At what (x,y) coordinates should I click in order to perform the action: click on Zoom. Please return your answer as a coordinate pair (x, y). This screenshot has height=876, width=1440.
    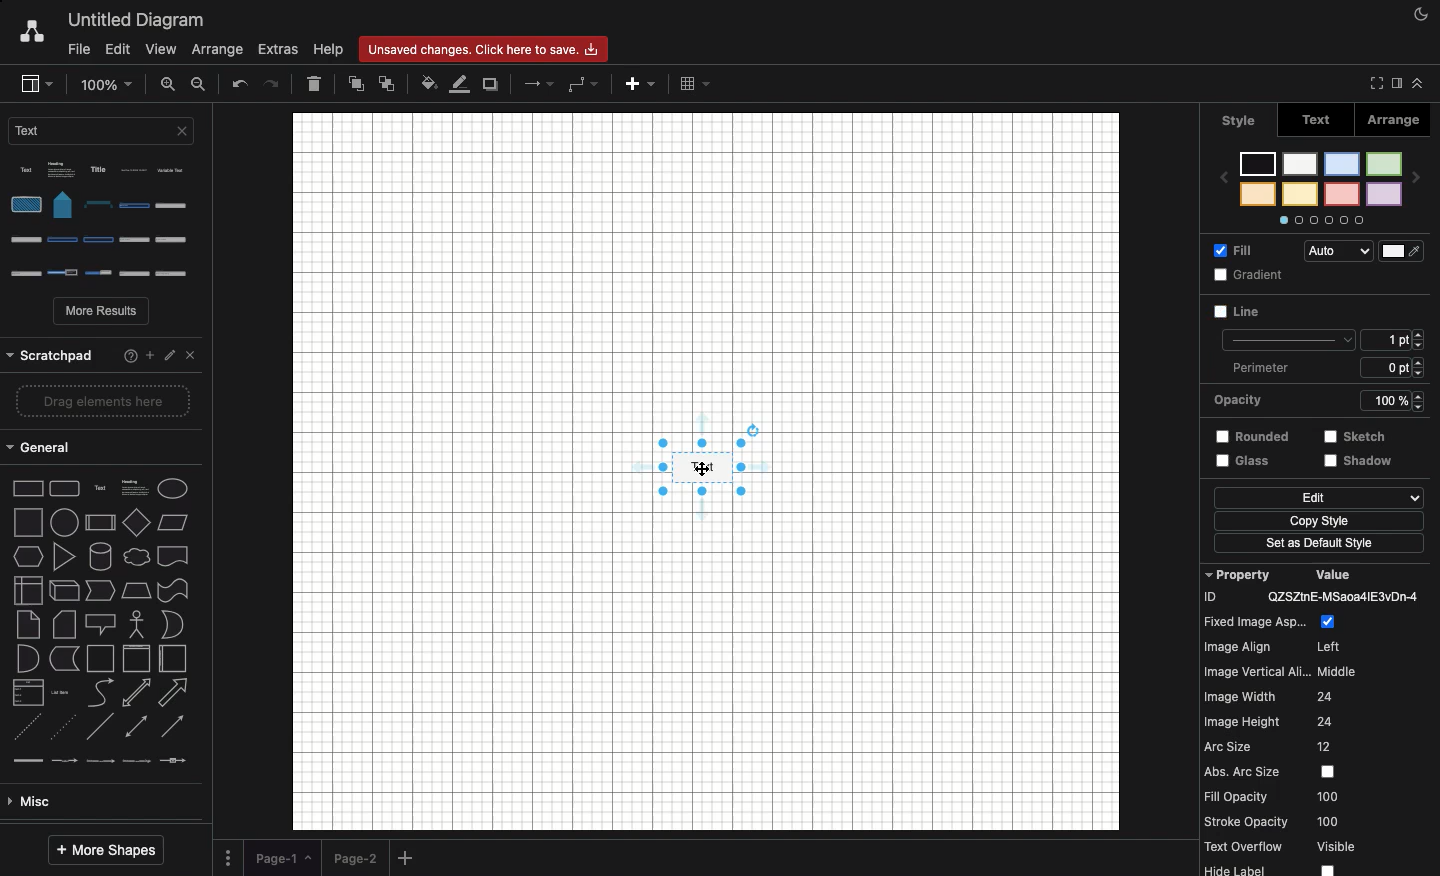
    Looking at the image, I should click on (108, 83).